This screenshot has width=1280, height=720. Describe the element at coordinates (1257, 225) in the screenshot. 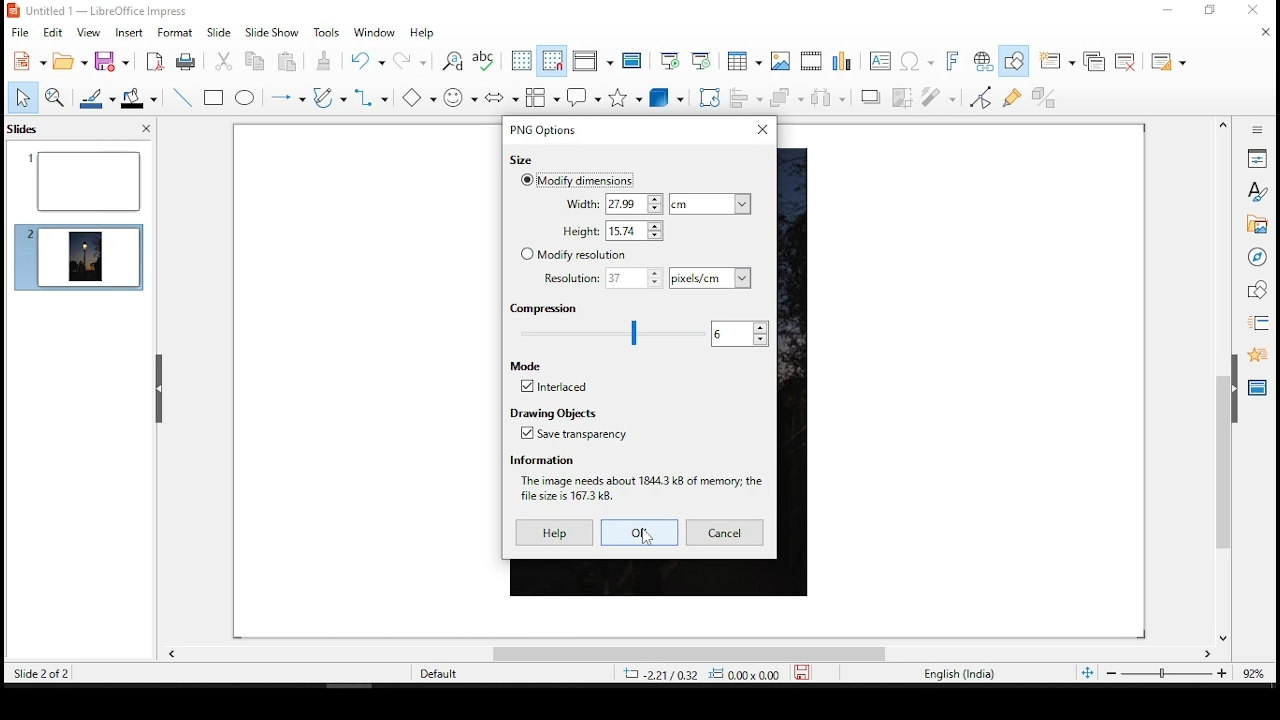

I see `gallery` at that location.